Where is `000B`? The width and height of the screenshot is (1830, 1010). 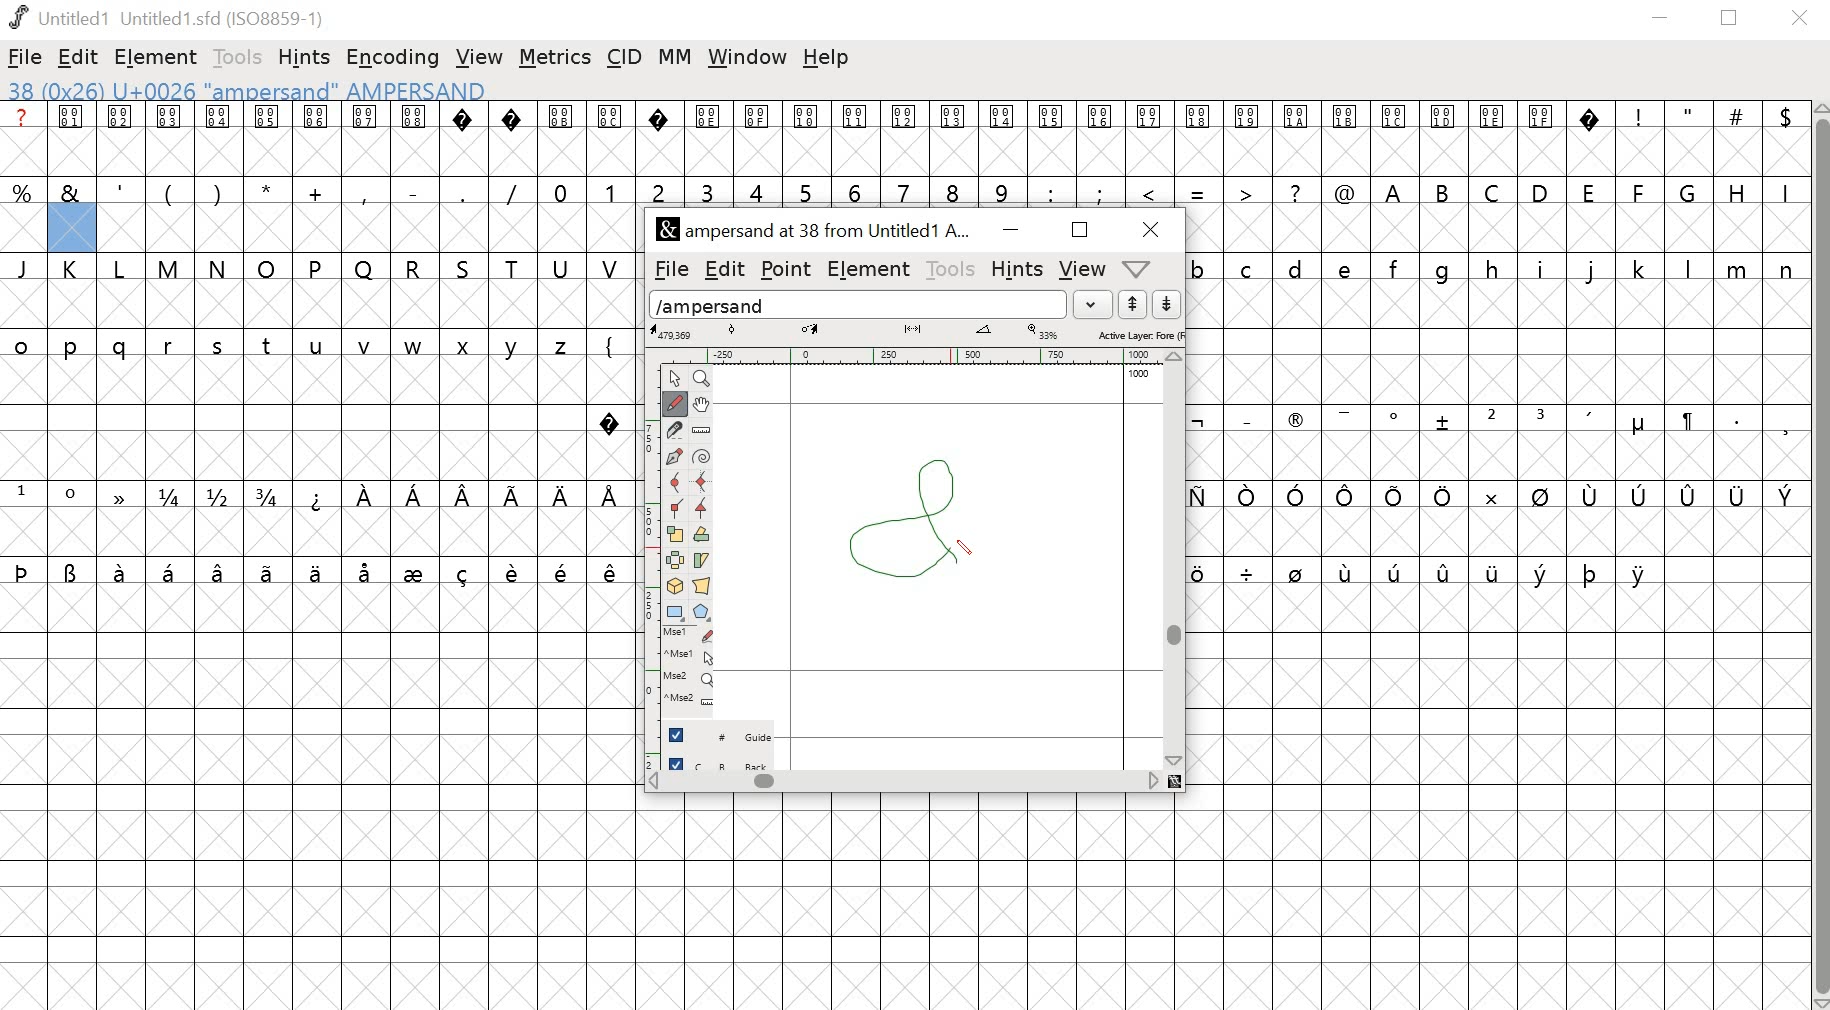 000B is located at coordinates (560, 138).